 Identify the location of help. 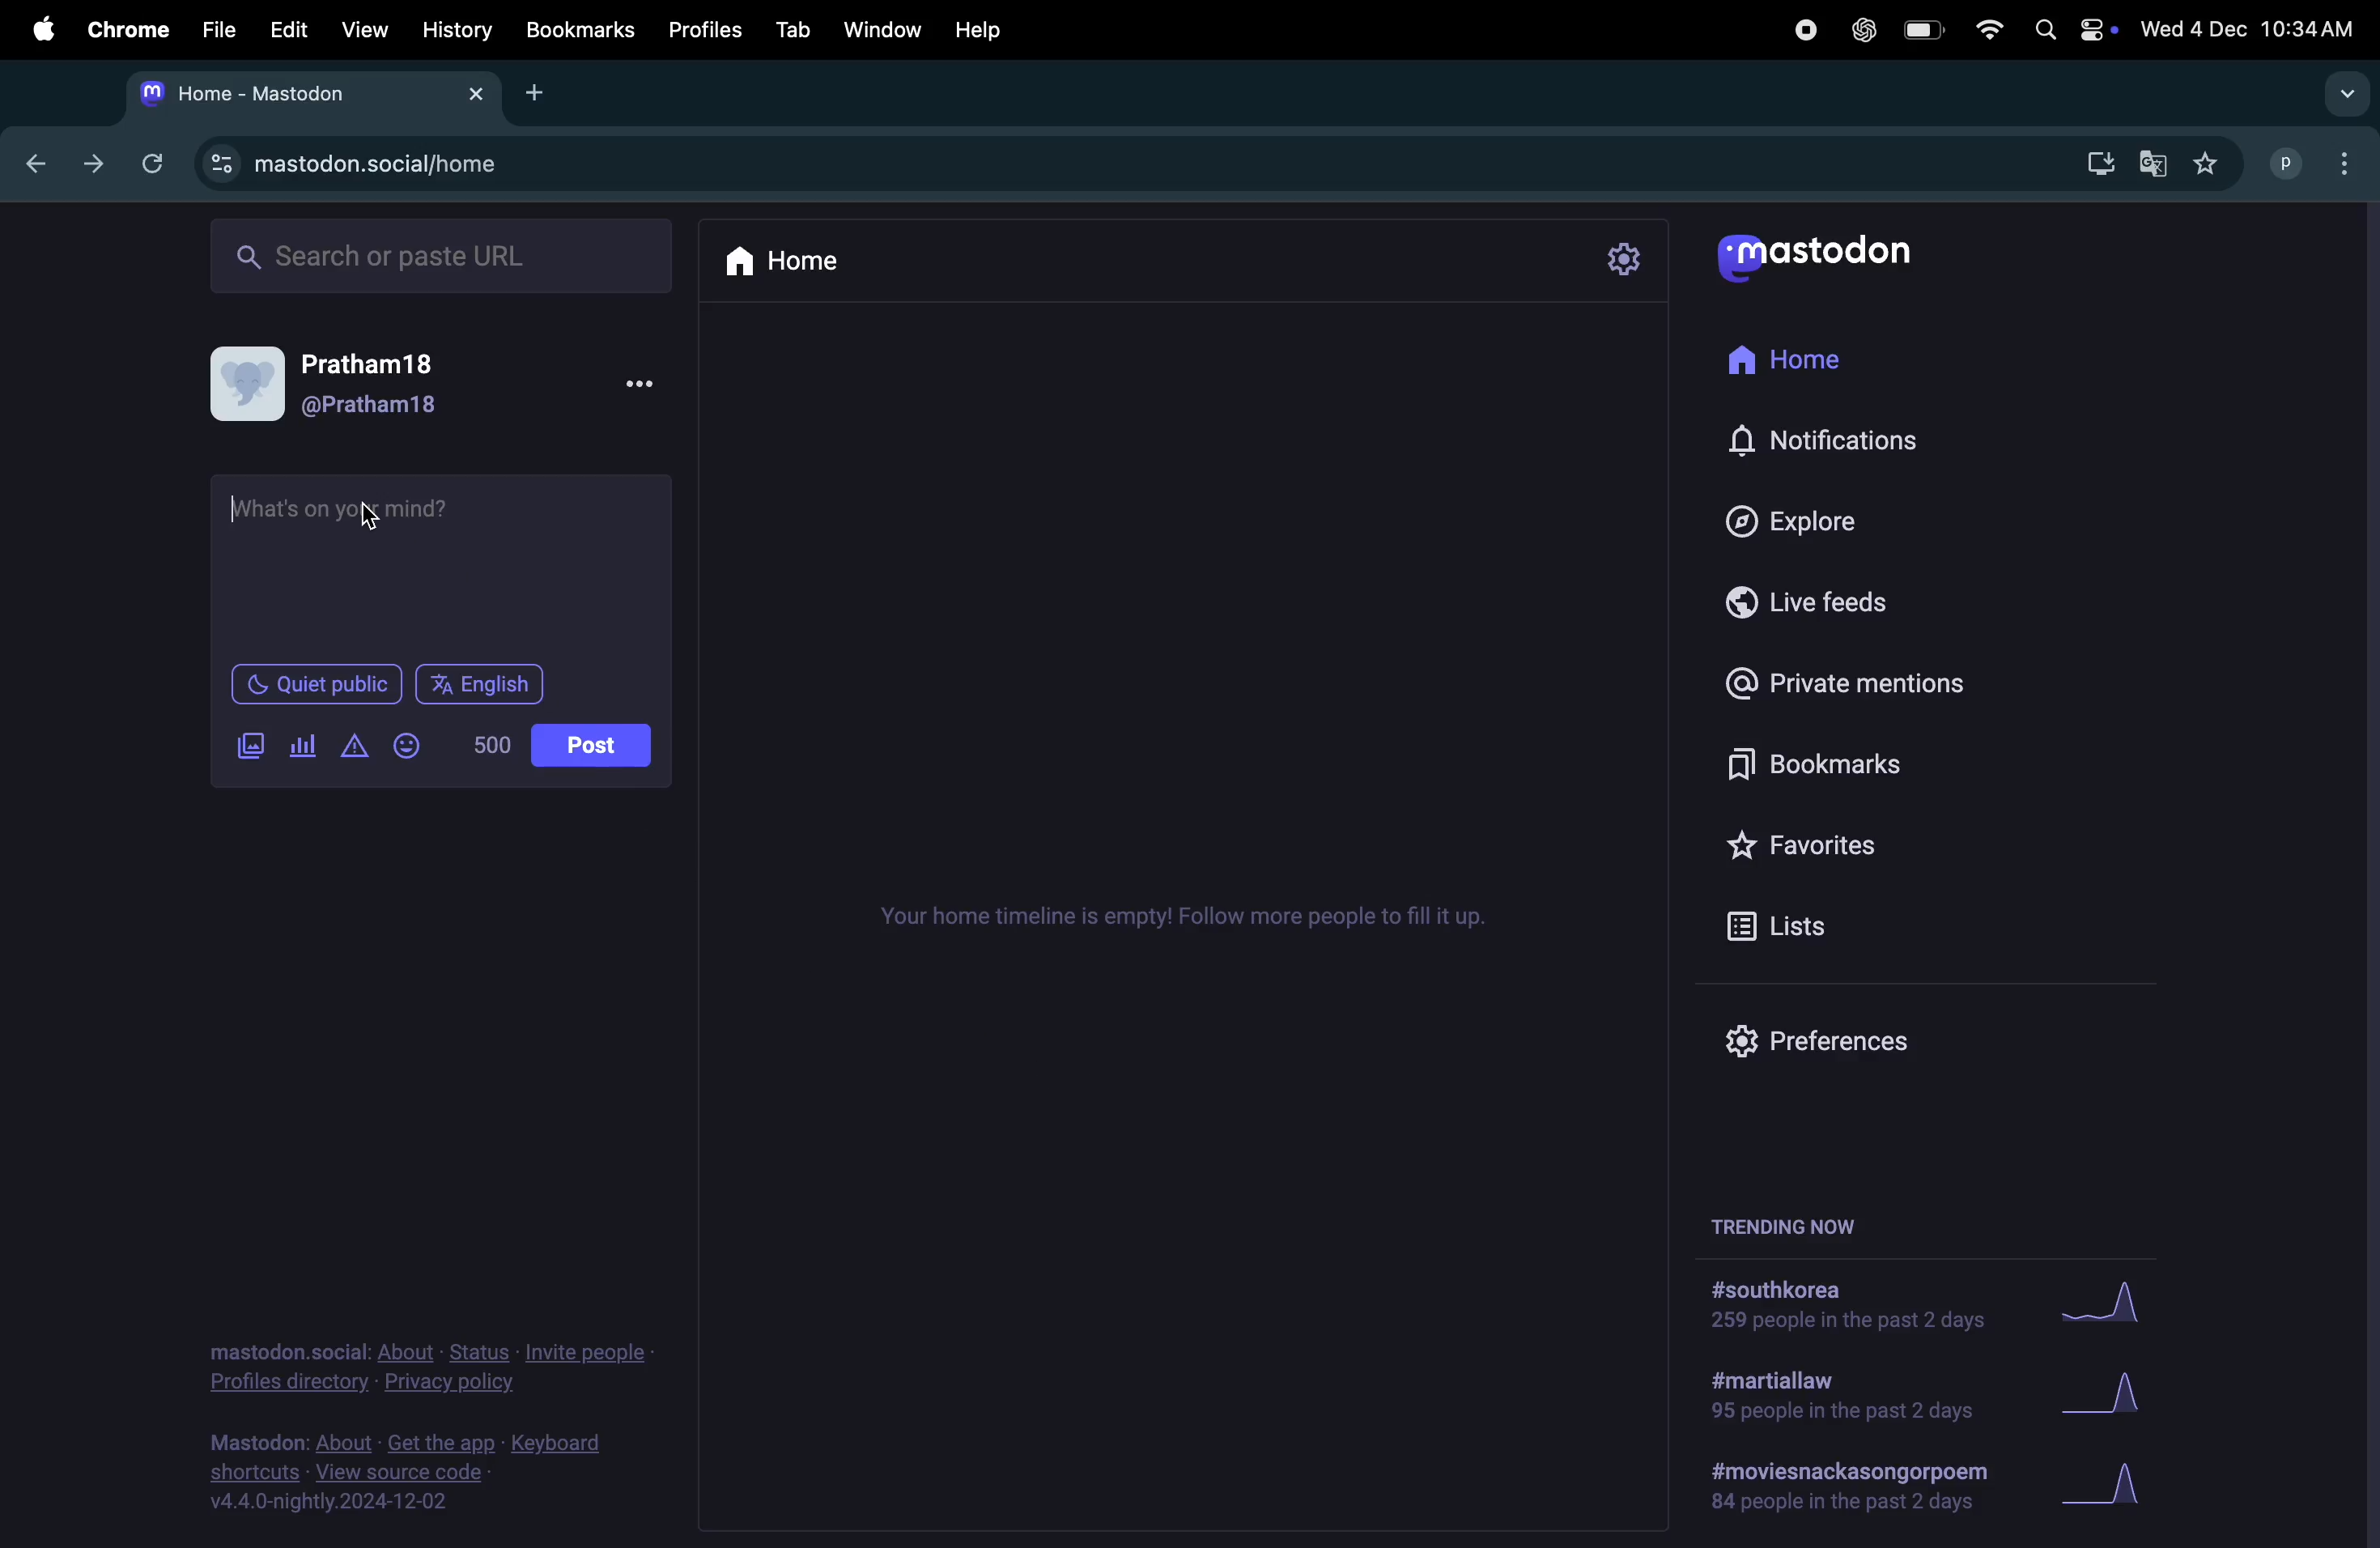
(996, 25).